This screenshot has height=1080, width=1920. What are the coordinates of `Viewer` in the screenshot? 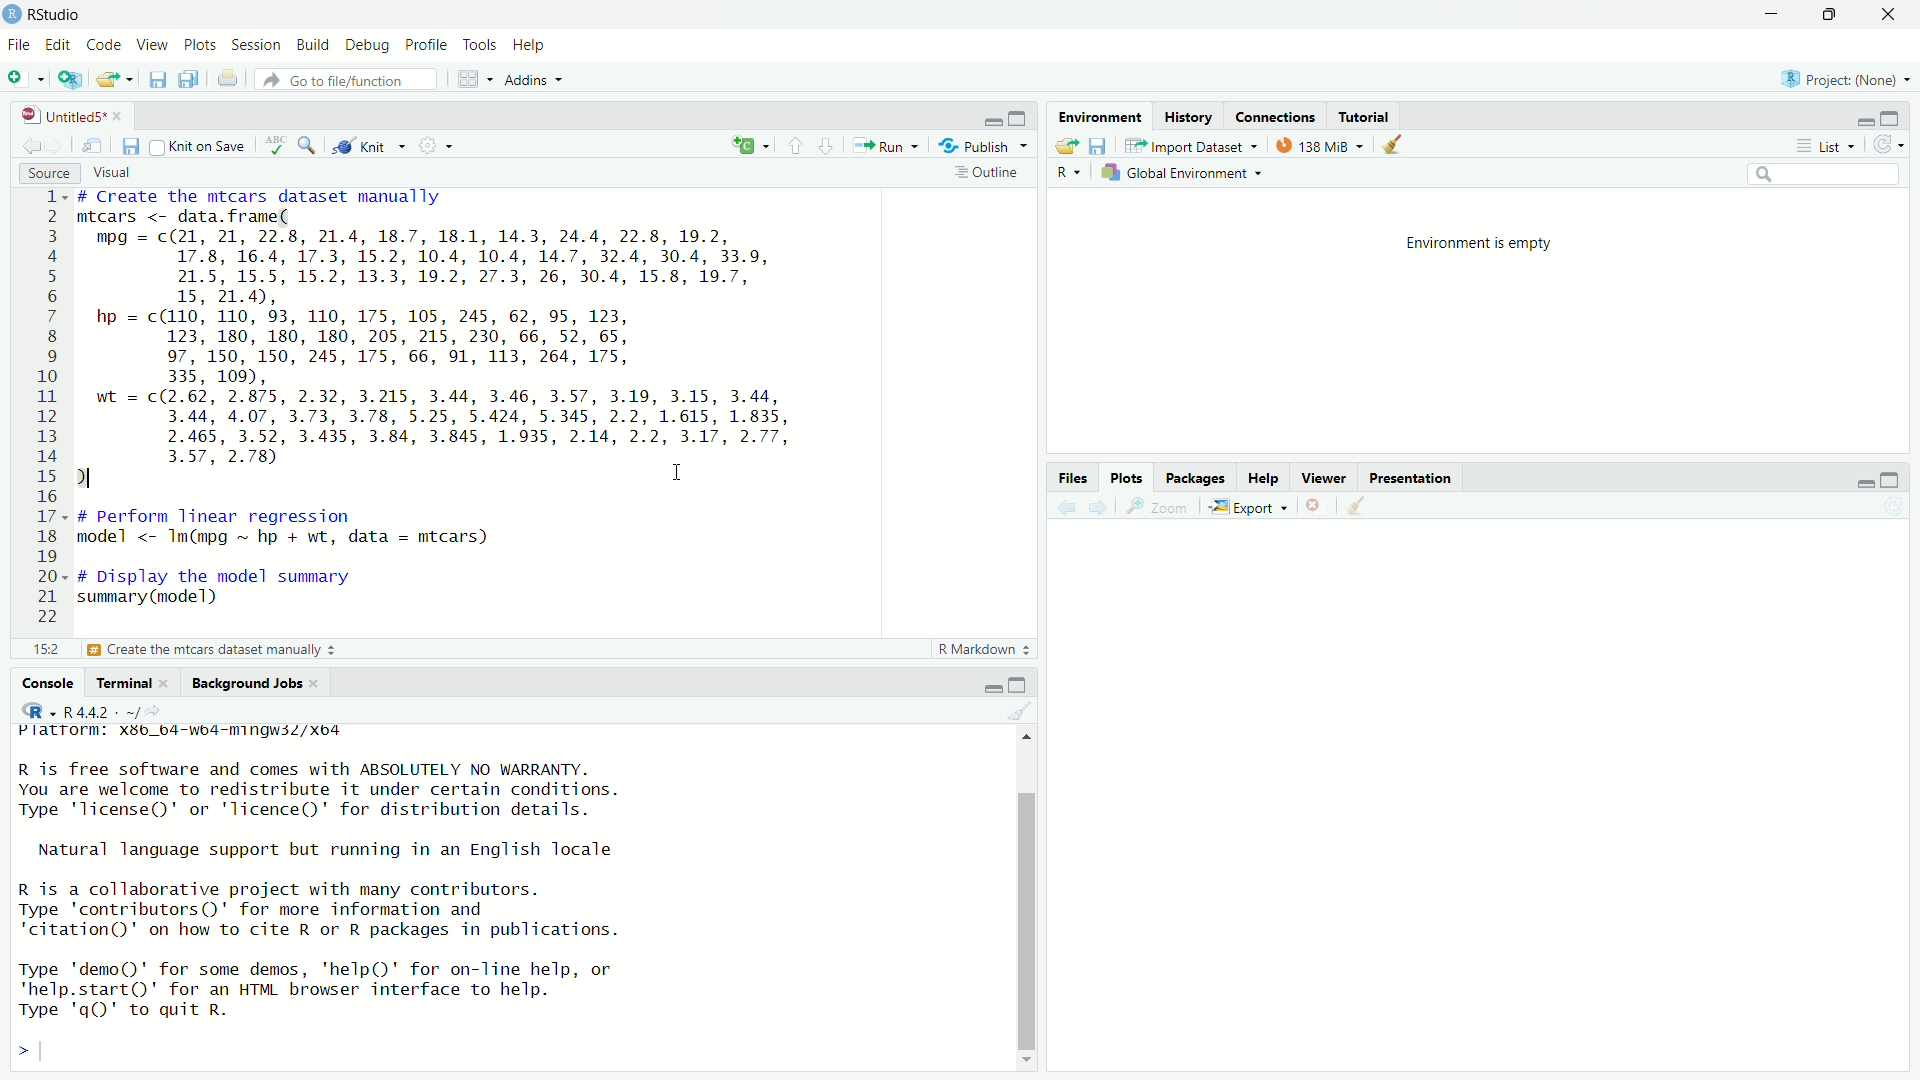 It's located at (1328, 479).